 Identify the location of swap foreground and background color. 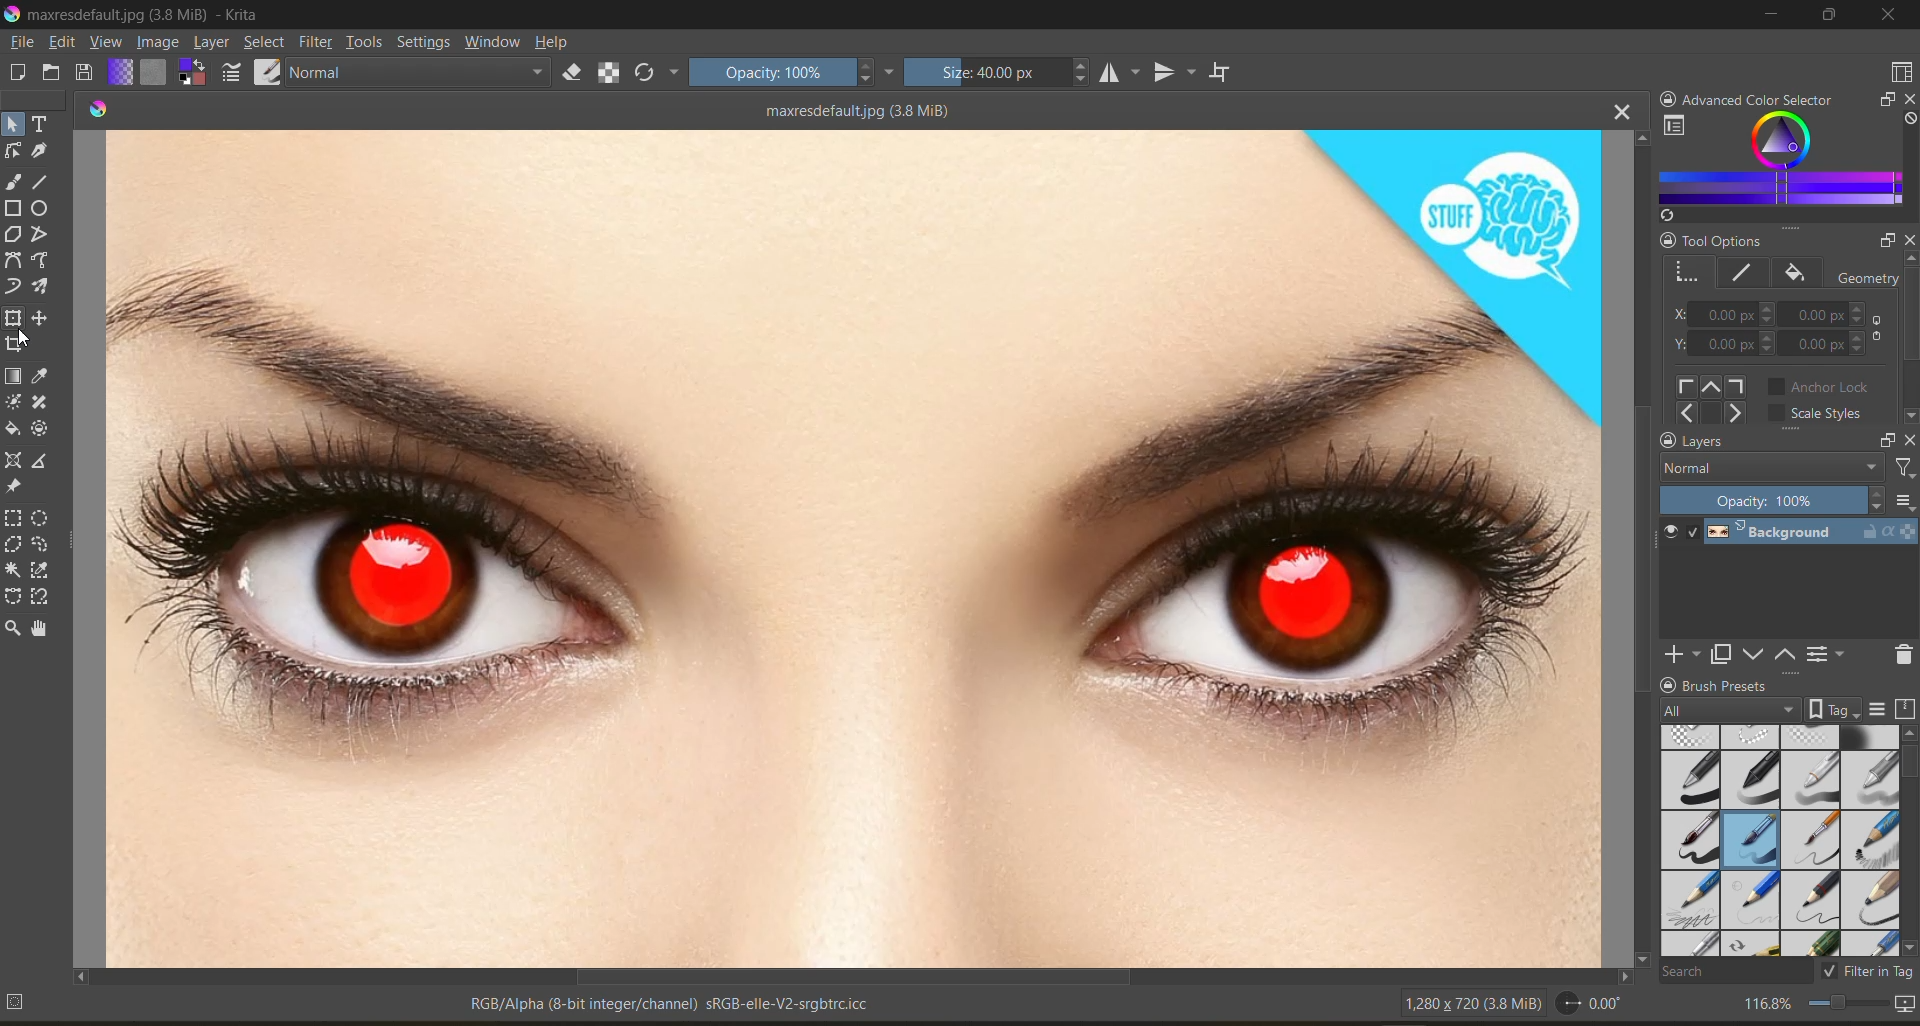
(194, 73).